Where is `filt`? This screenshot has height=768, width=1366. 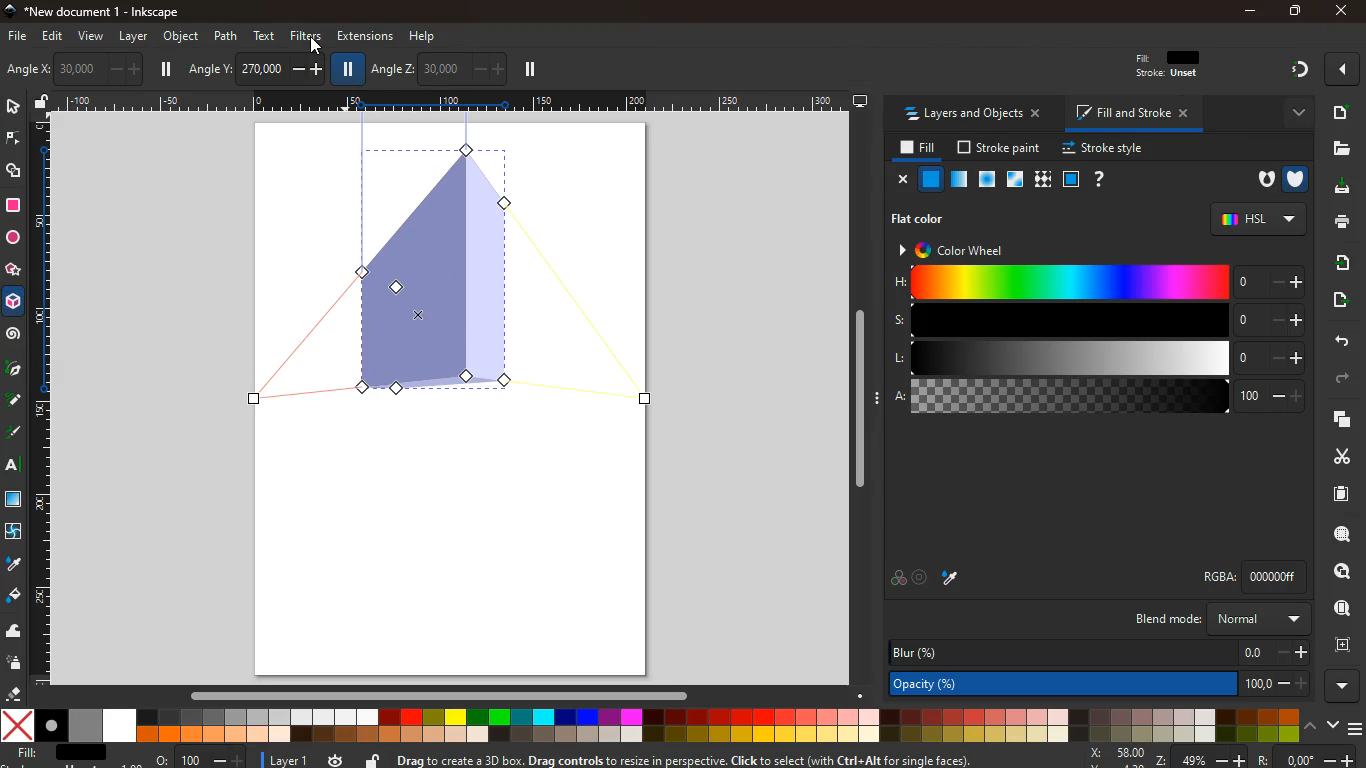 filt is located at coordinates (1169, 69).